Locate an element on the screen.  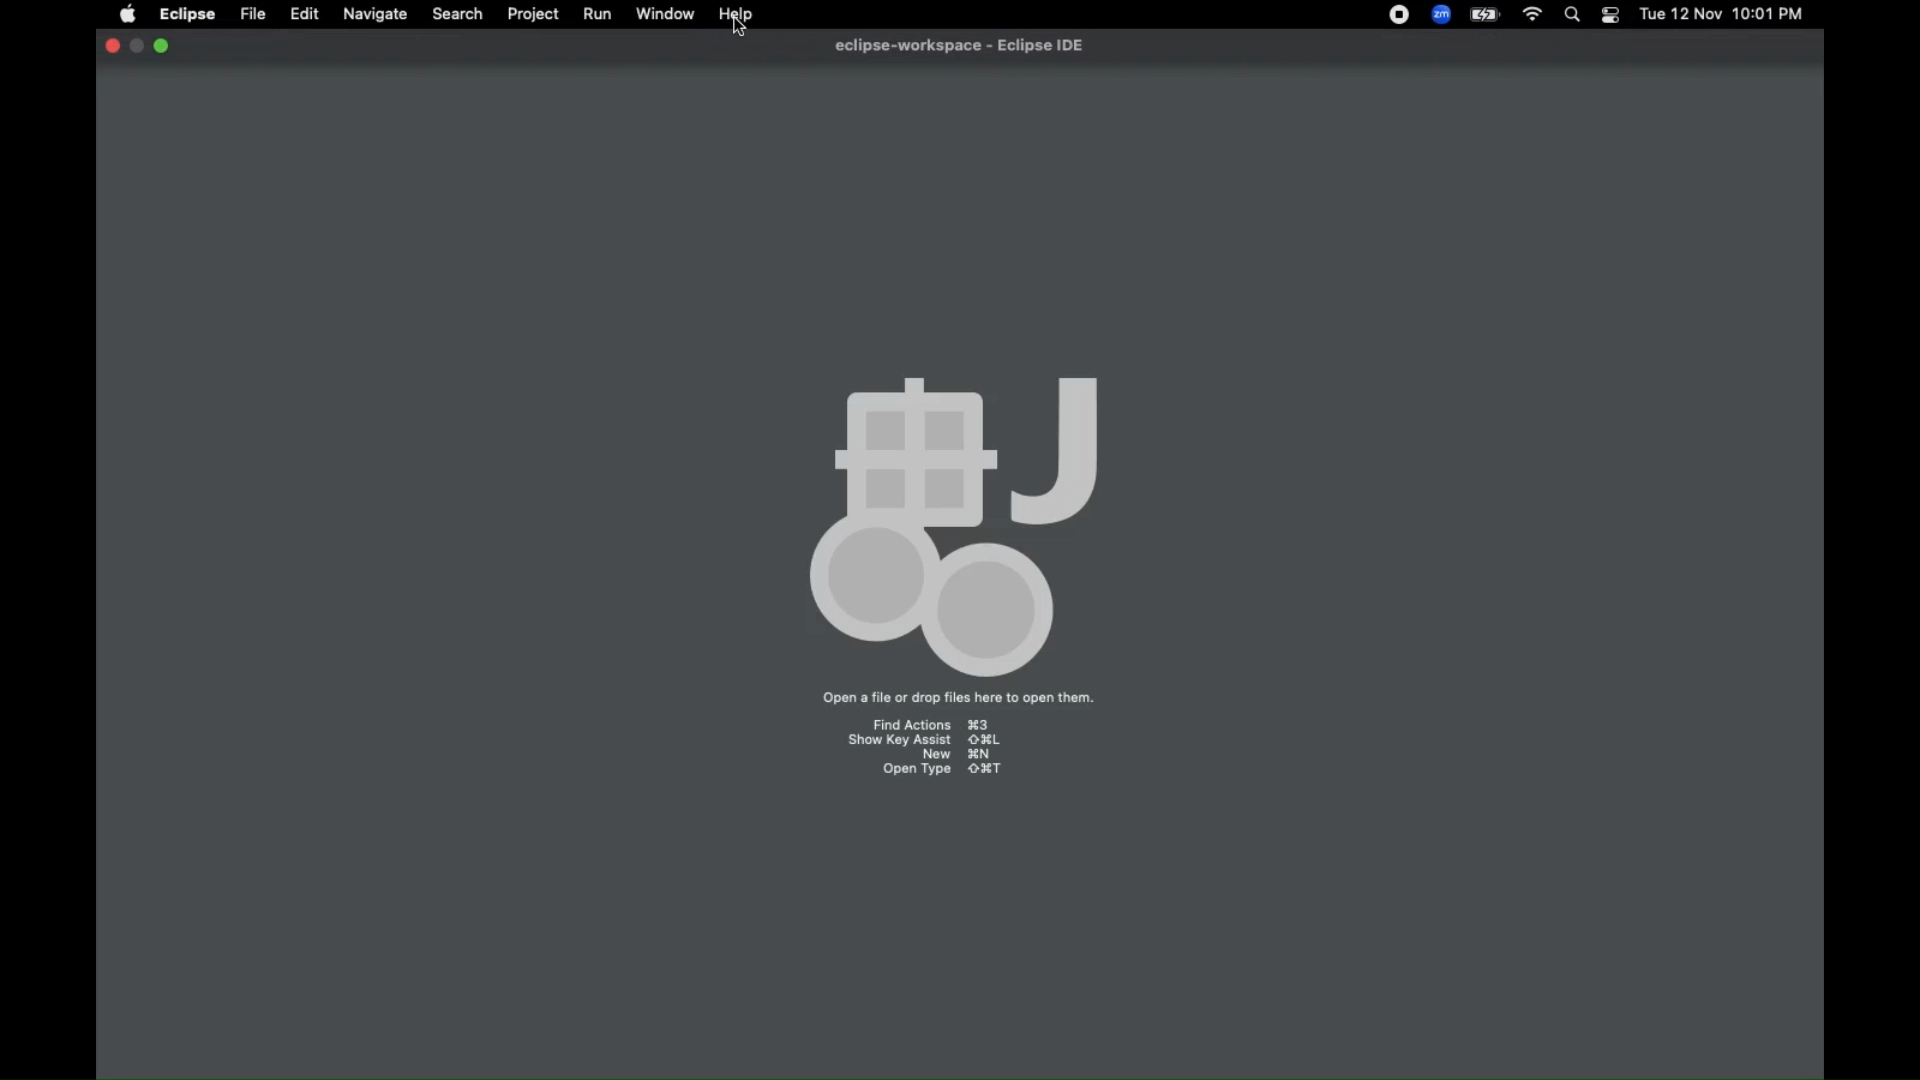
Project is located at coordinates (531, 16).